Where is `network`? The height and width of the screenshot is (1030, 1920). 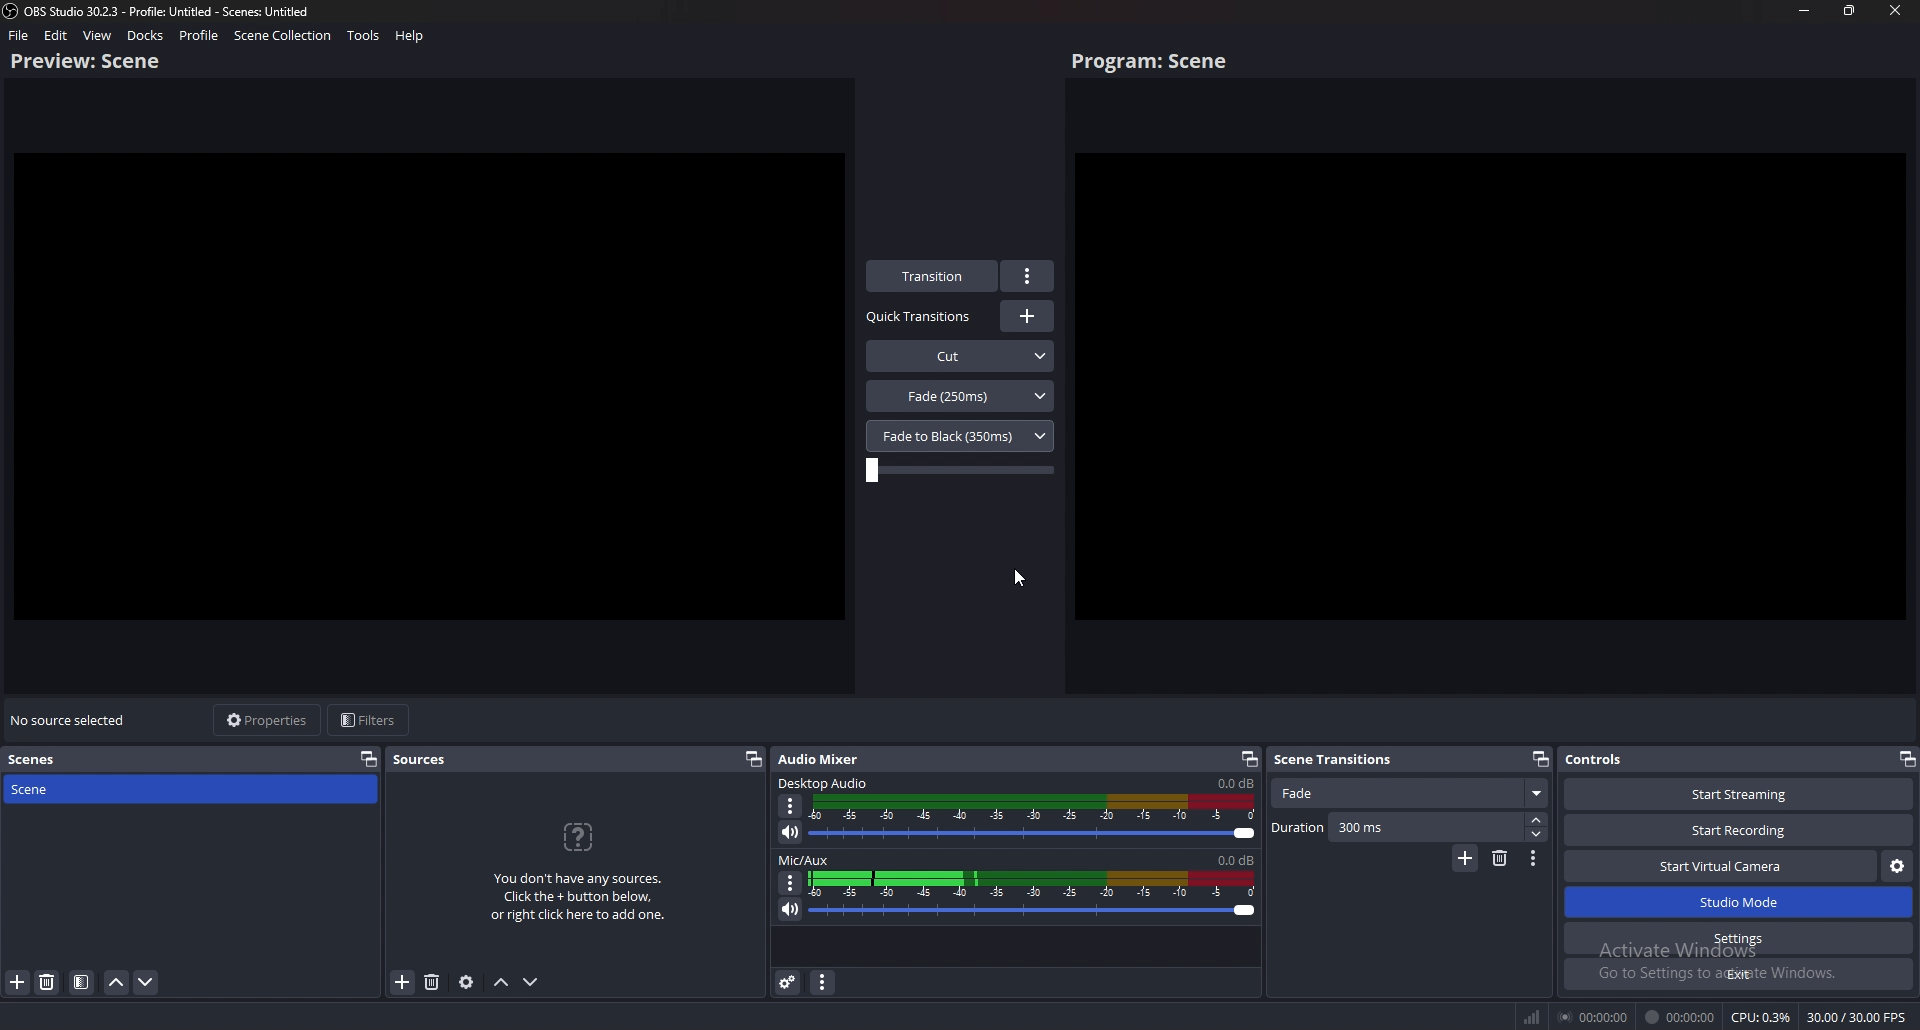 network is located at coordinates (1529, 1017).